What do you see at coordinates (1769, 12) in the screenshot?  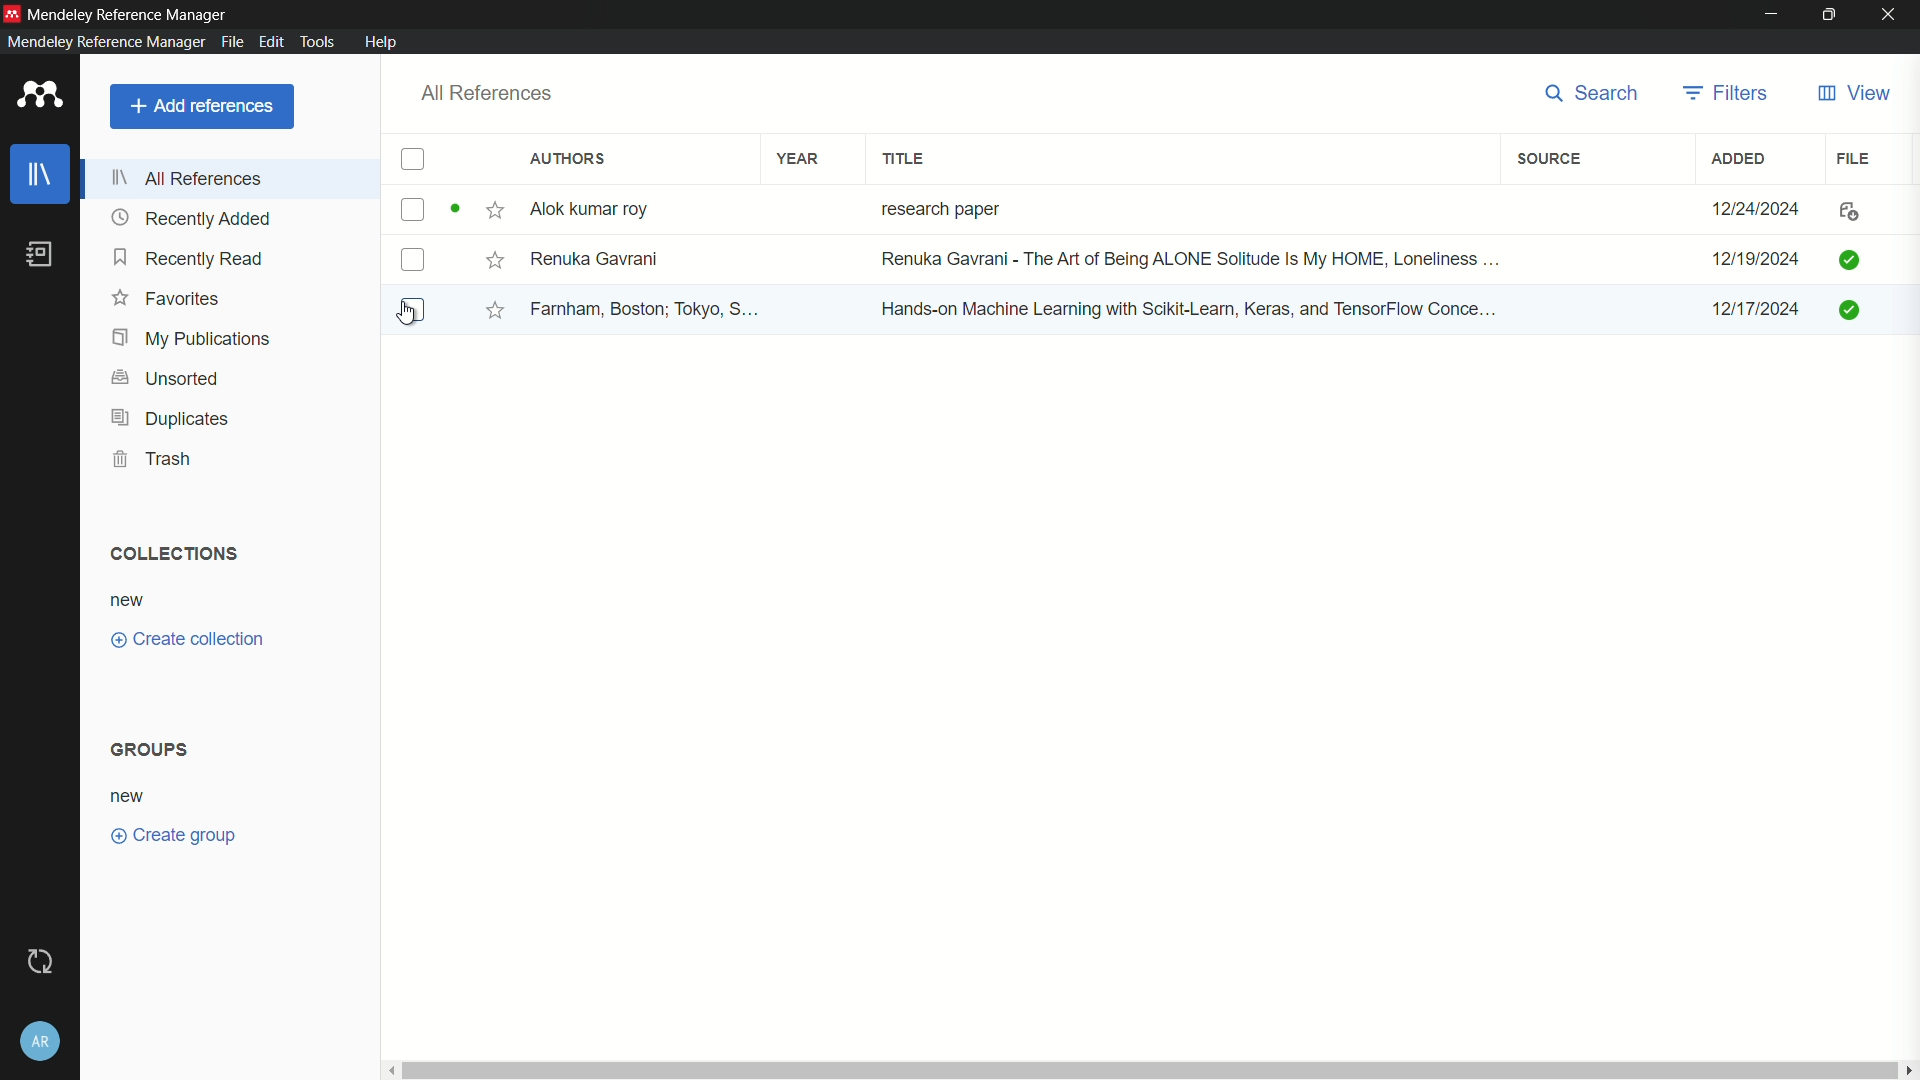 I see `minimize` at bounding box center [1769, 12].